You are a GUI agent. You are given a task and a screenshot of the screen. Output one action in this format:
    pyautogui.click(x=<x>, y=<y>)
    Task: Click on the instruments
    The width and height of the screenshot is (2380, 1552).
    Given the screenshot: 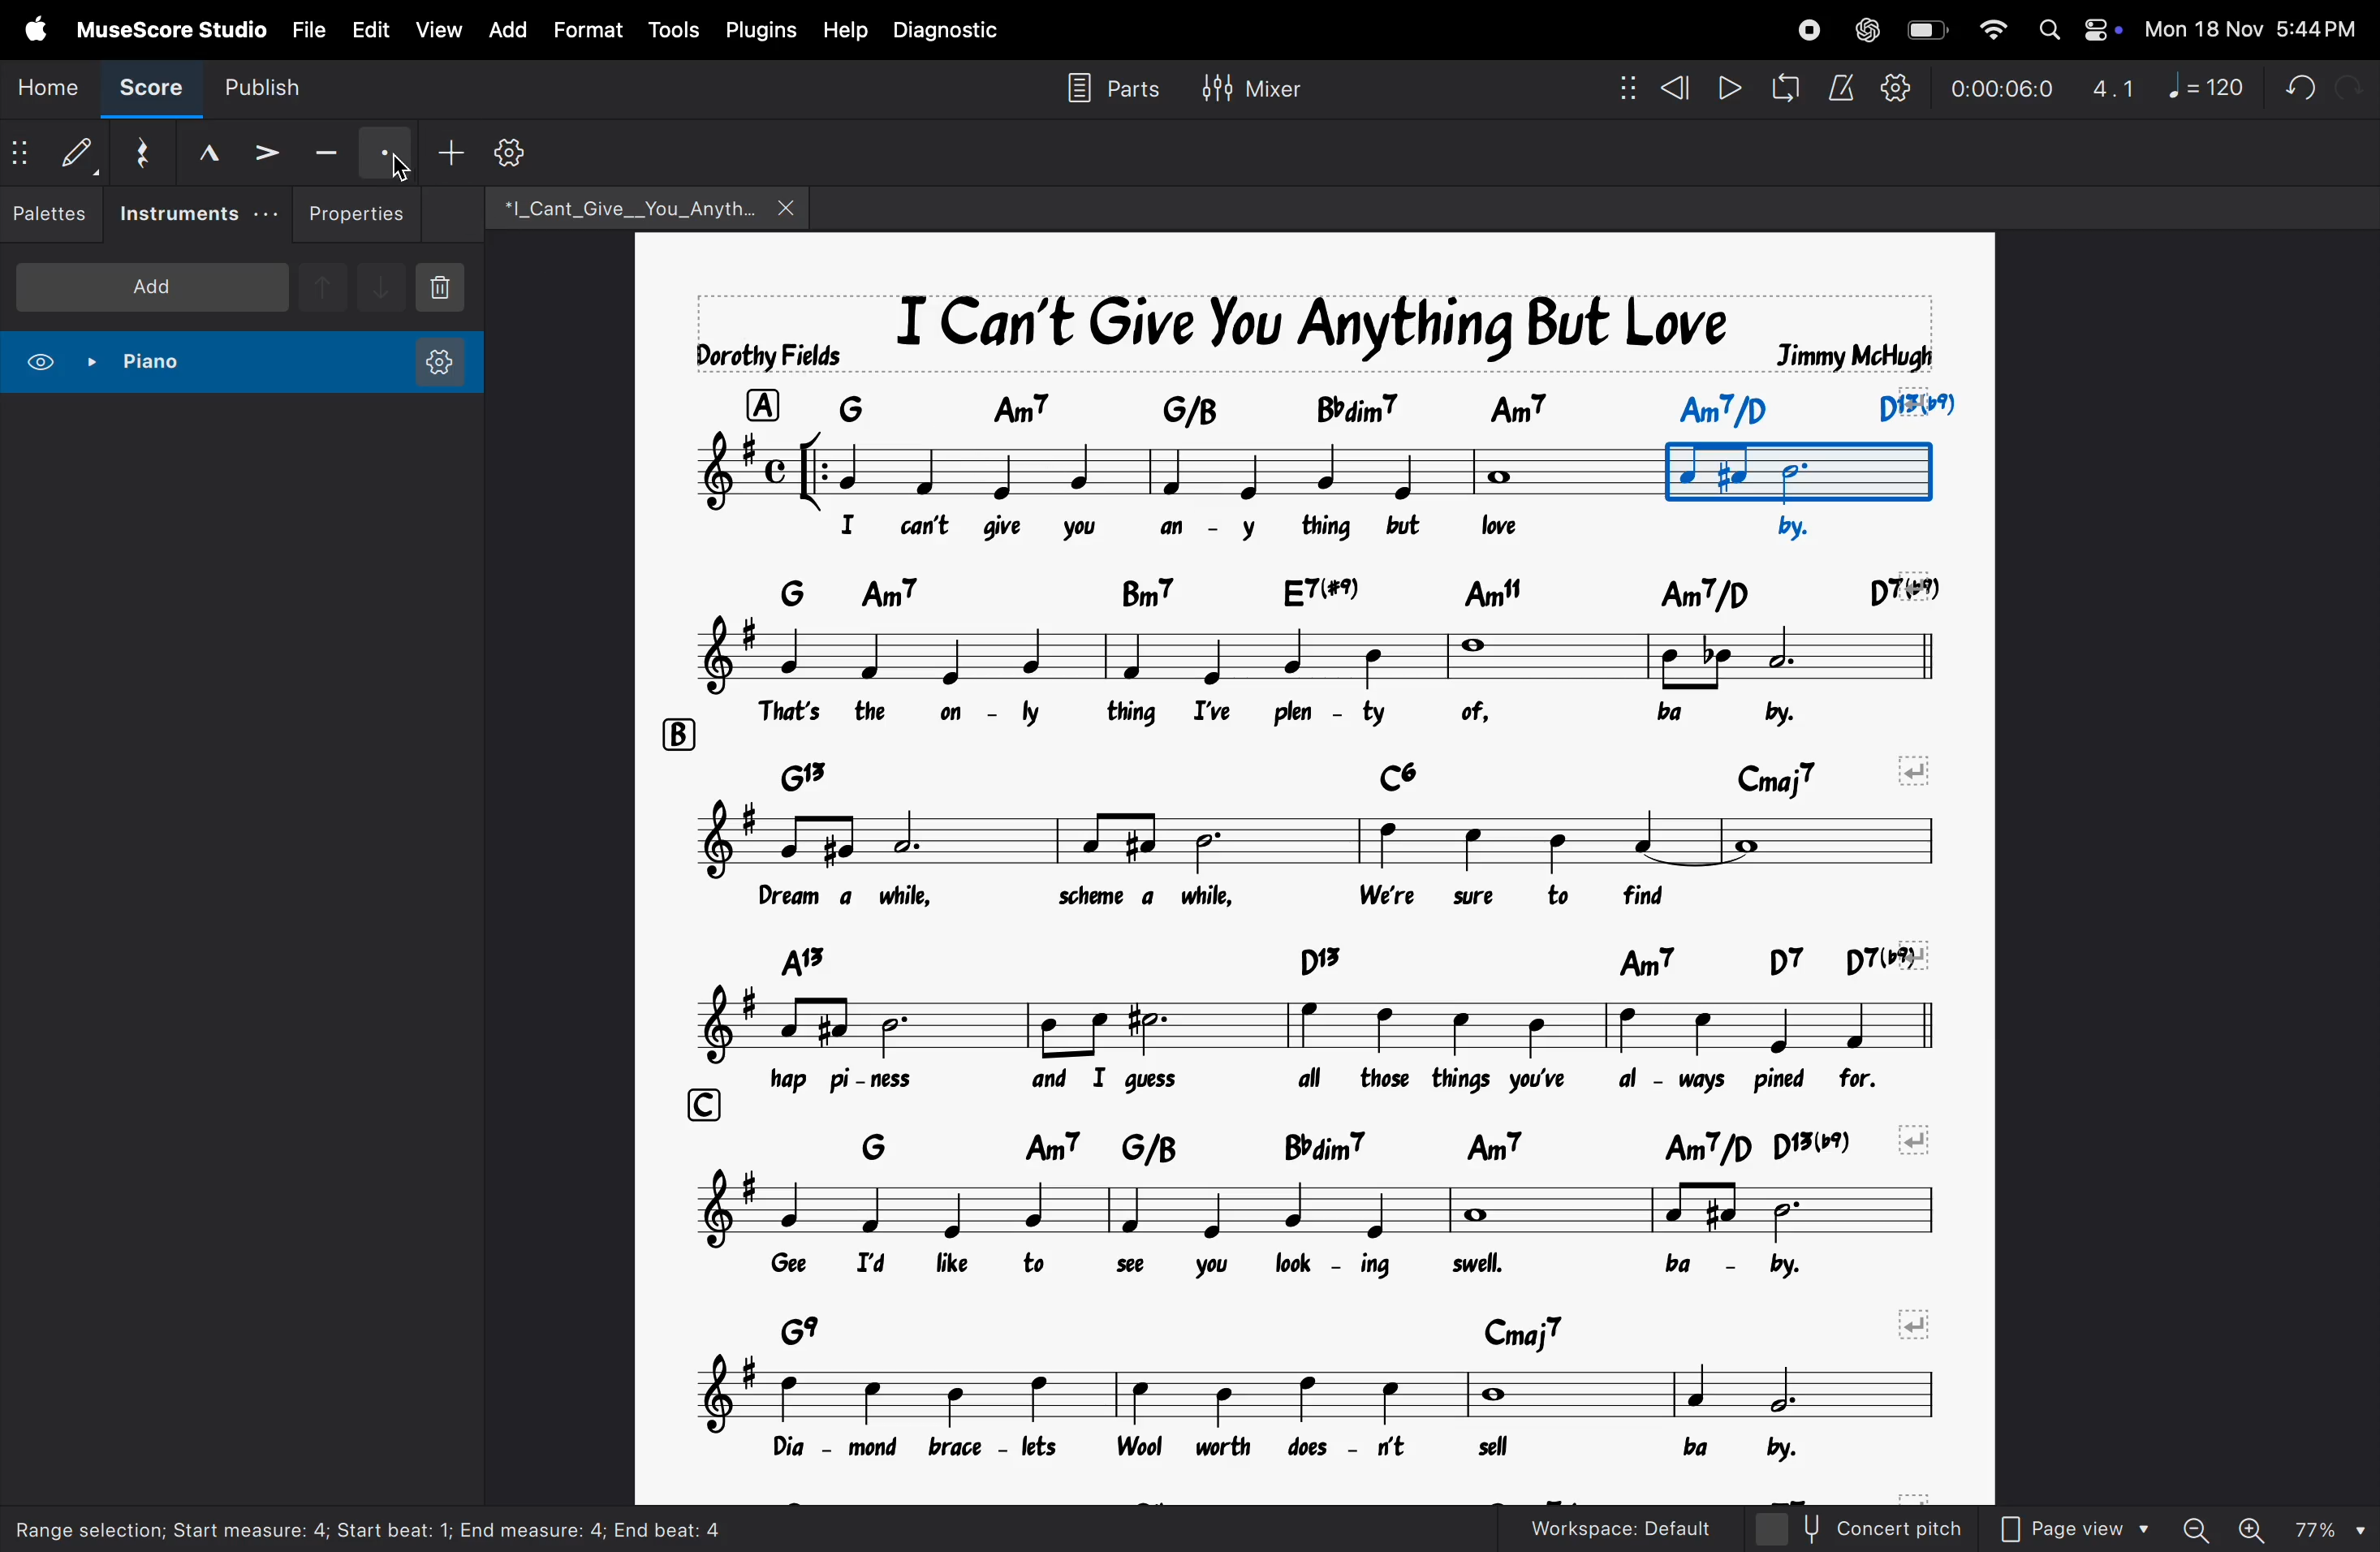 What is the action you would take?
    pyautogui.click(x=201, y=215)
    